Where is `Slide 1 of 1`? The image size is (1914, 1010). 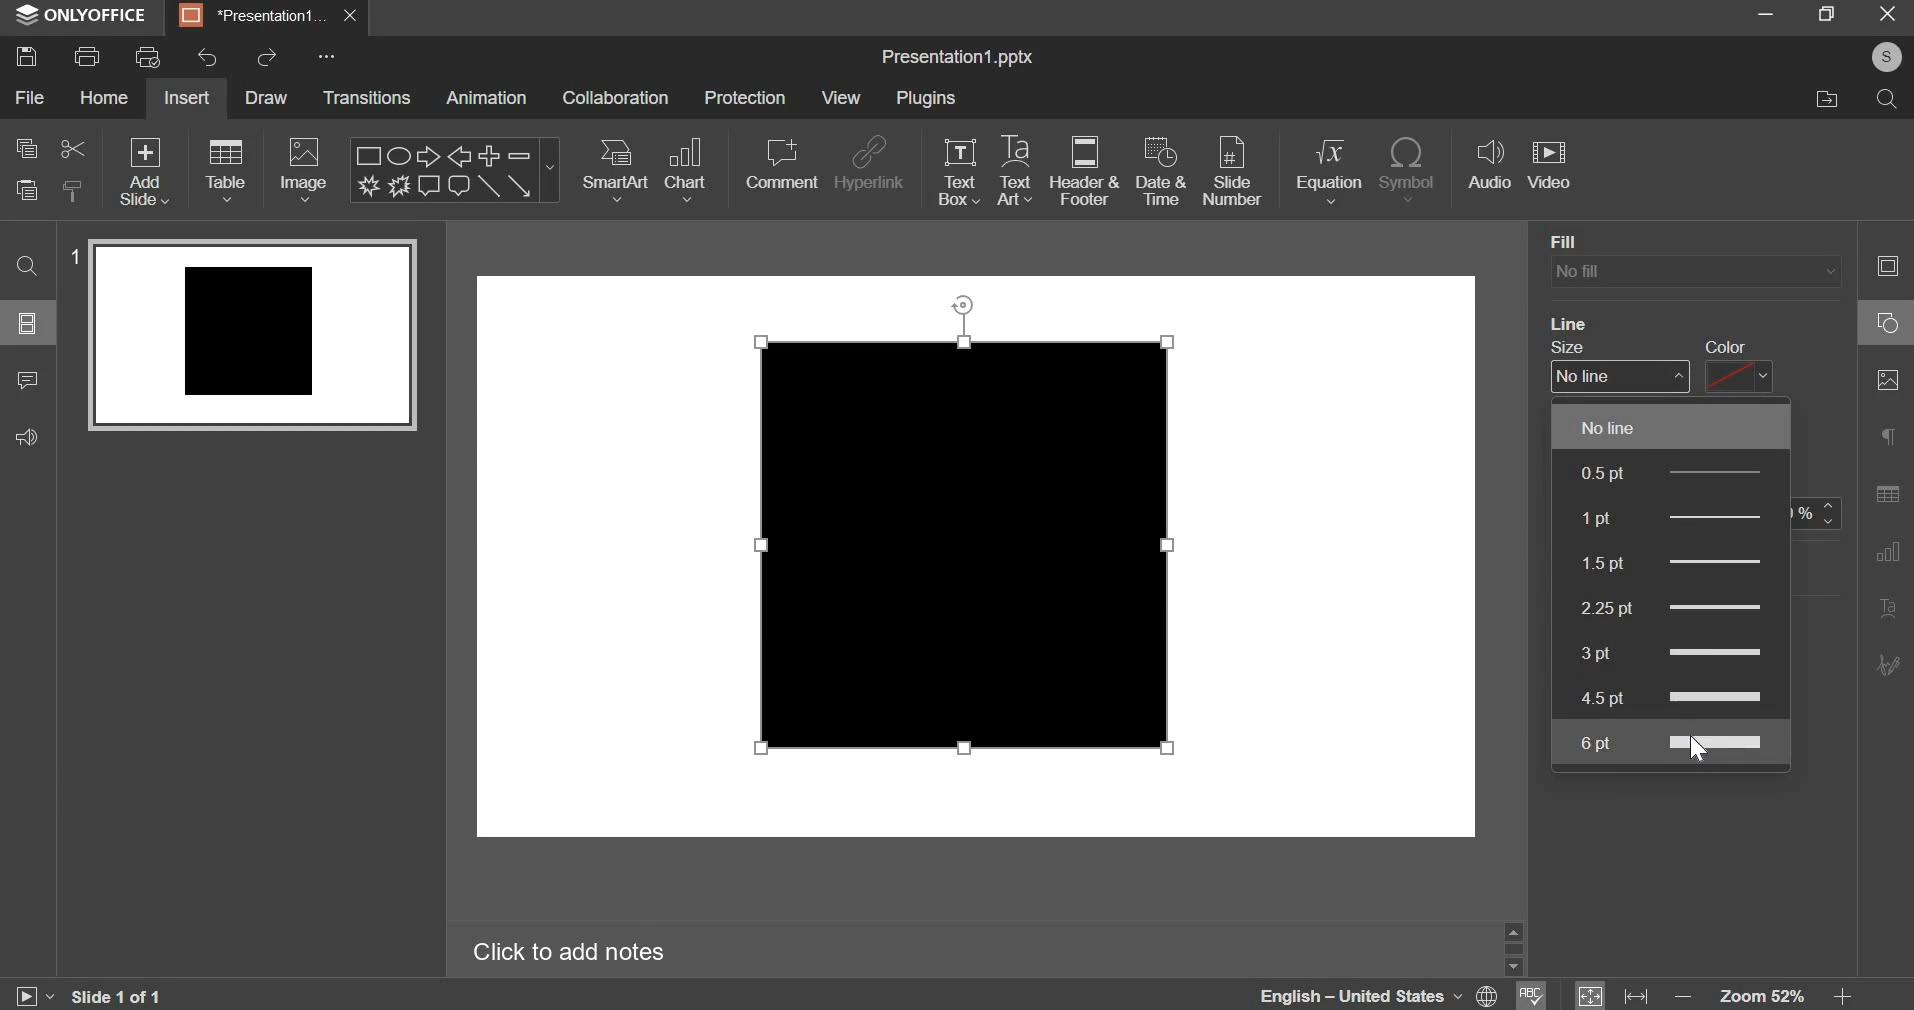 Slide 1 of 1 is located at coordinates (122, 995).